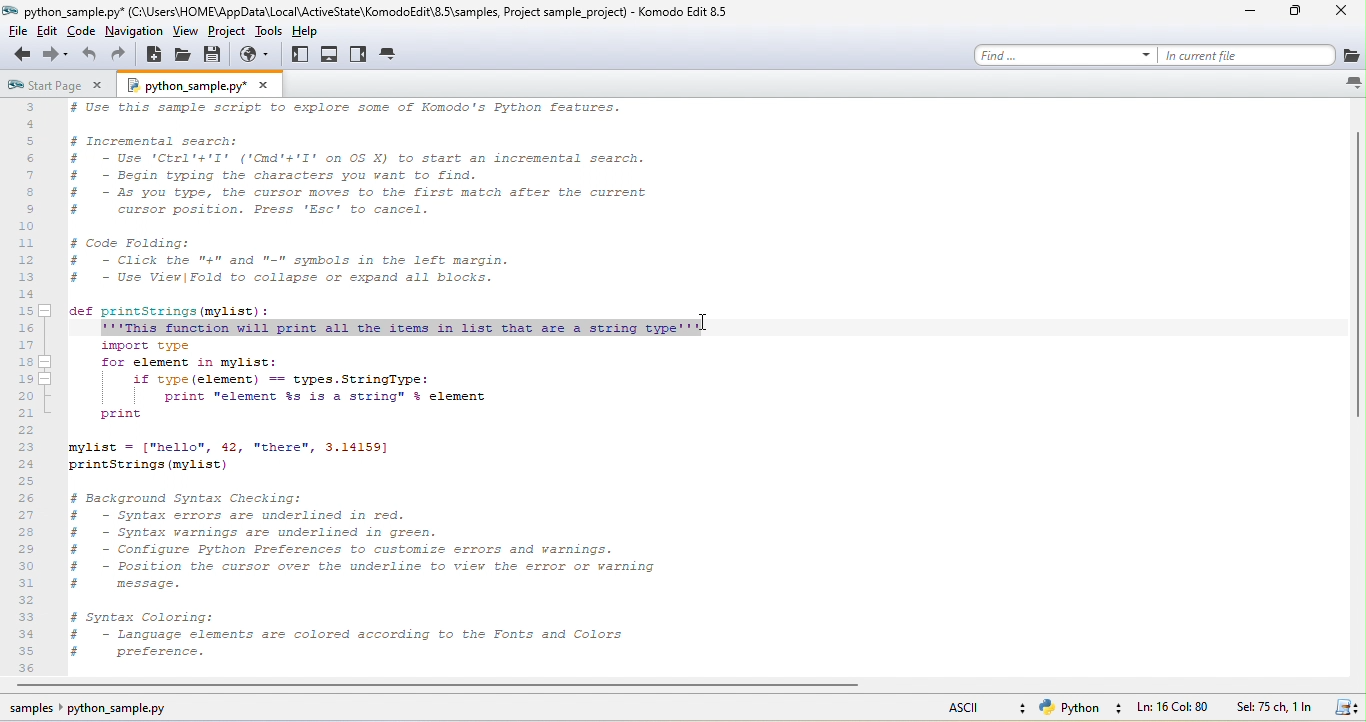  Describe the element at coordinates (1078, 710) in the screenshot. I see `python` at that location.